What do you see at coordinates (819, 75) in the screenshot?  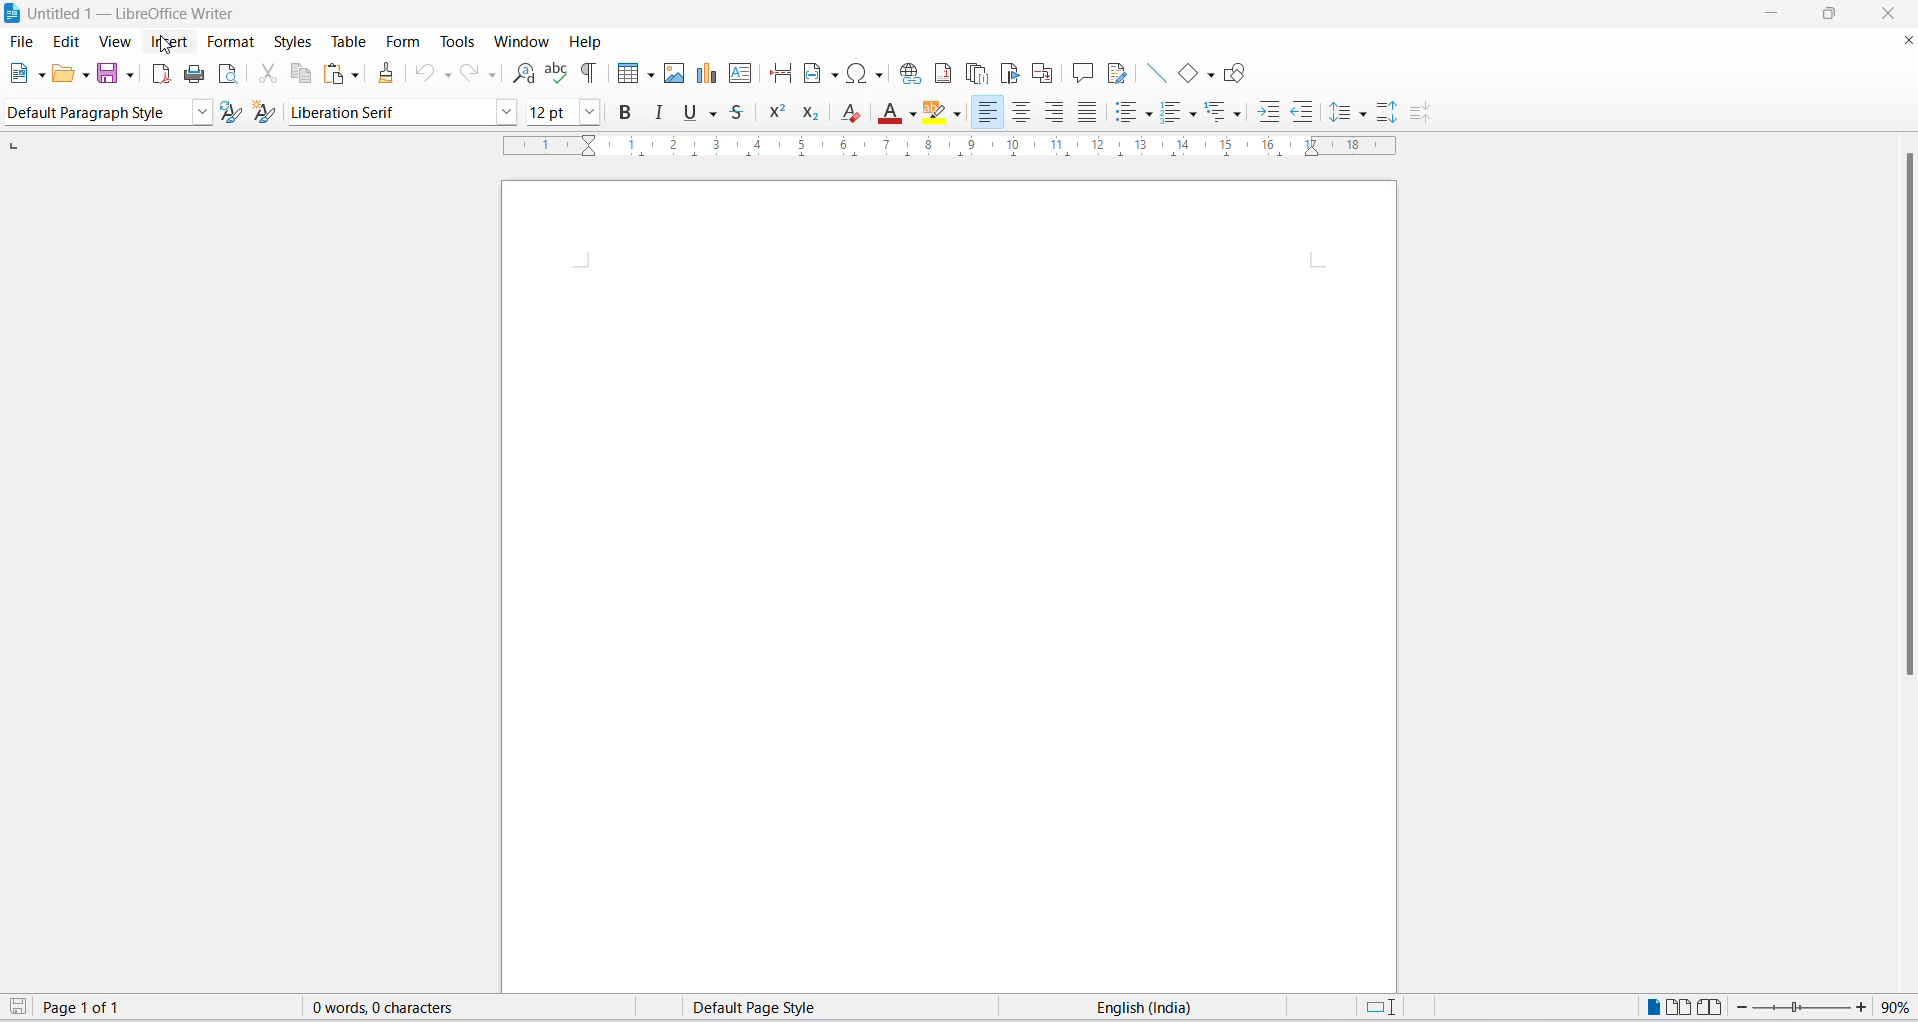 I see `insert field` at bounding box center [819, 75].